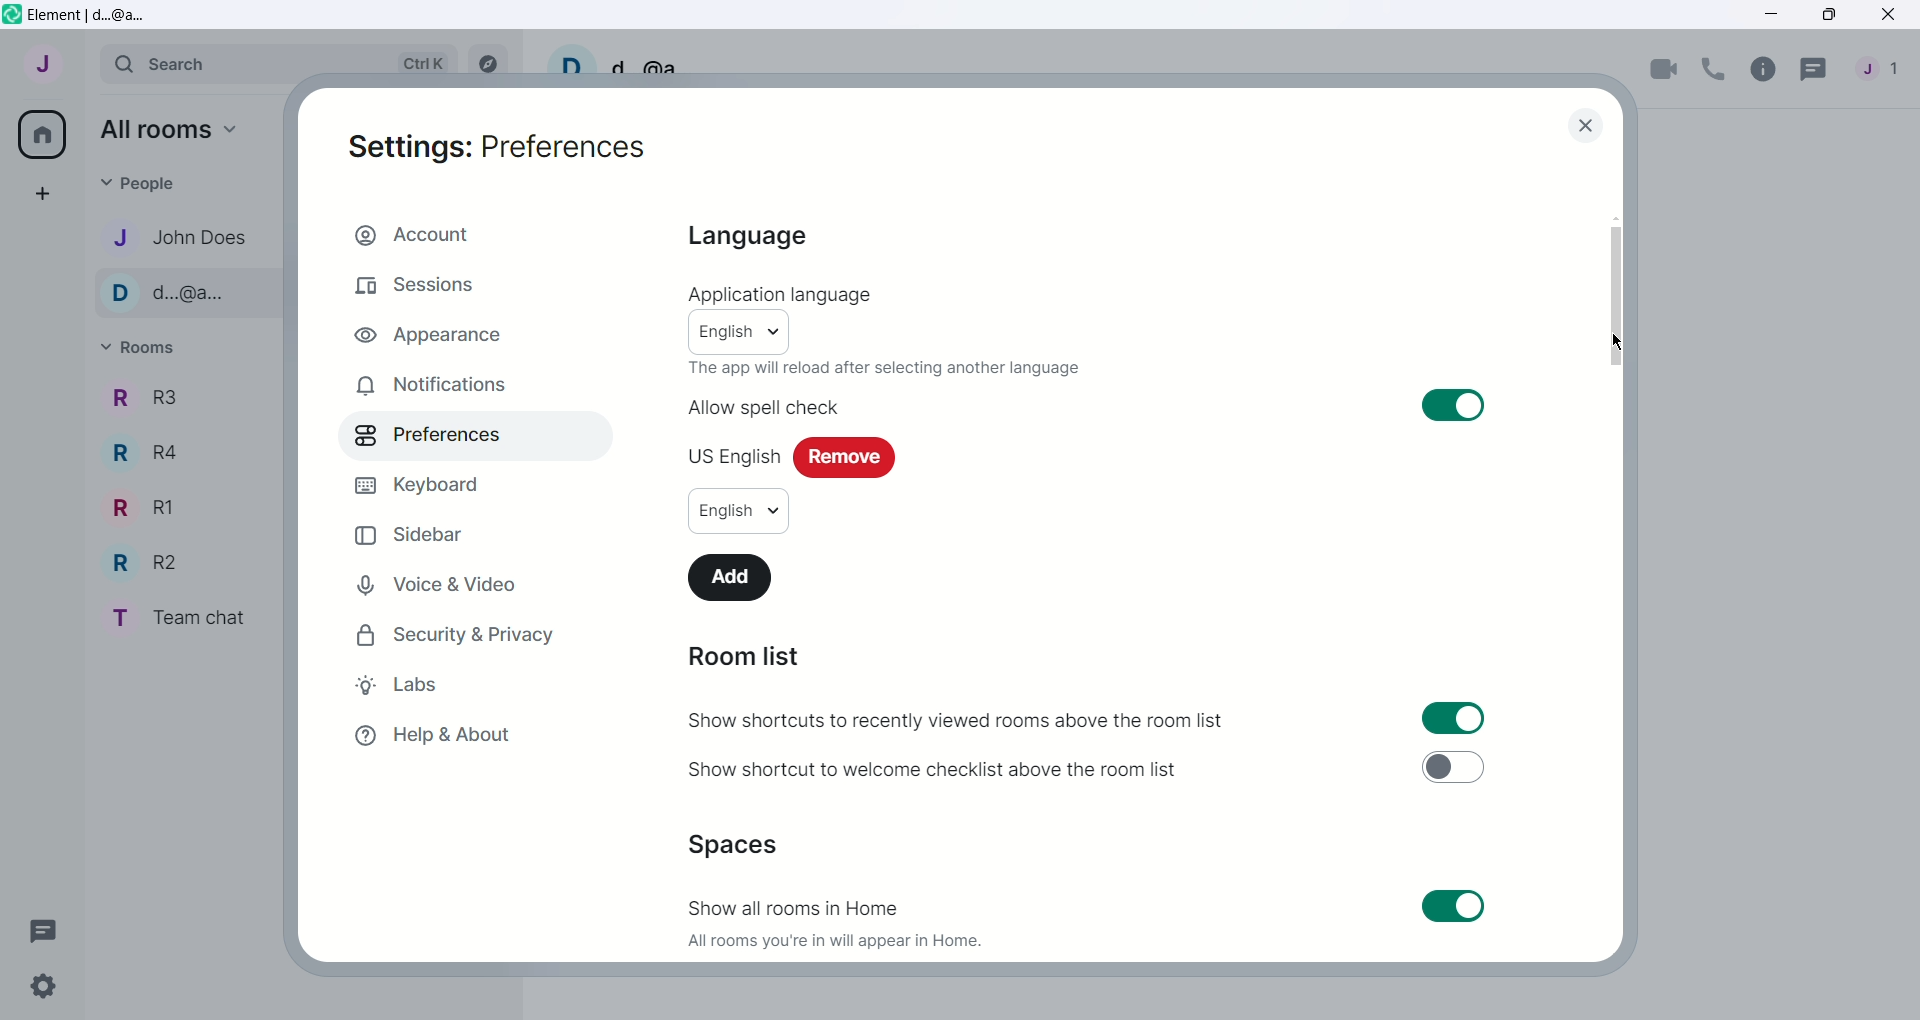 The height and width of the screenshot is (1020, 1920). What do you see at coordinates (147, 507) in the screenshot?
I see `R1 - Room Name` at bounding box center [147, 507].